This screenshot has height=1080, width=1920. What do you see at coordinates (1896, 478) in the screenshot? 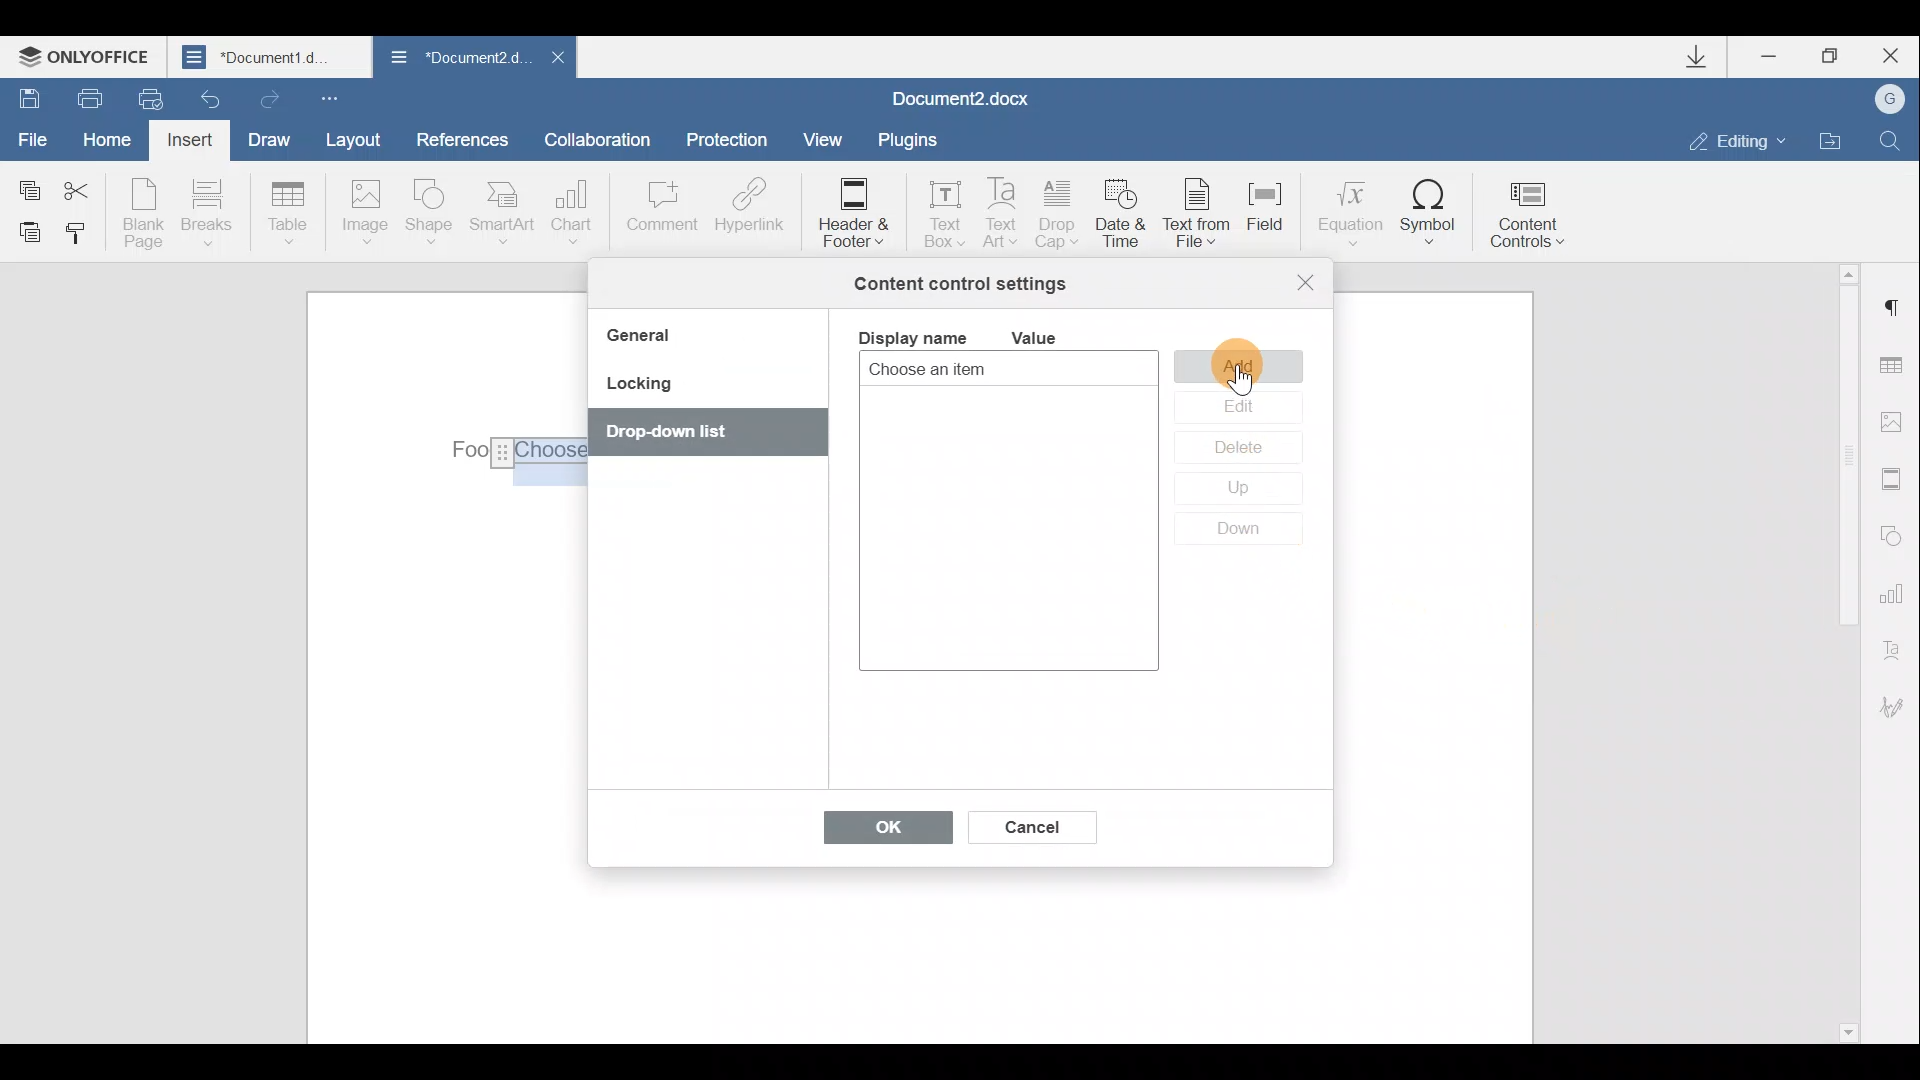
I see `Header & footer settings` at bounding box center [1896, 478].